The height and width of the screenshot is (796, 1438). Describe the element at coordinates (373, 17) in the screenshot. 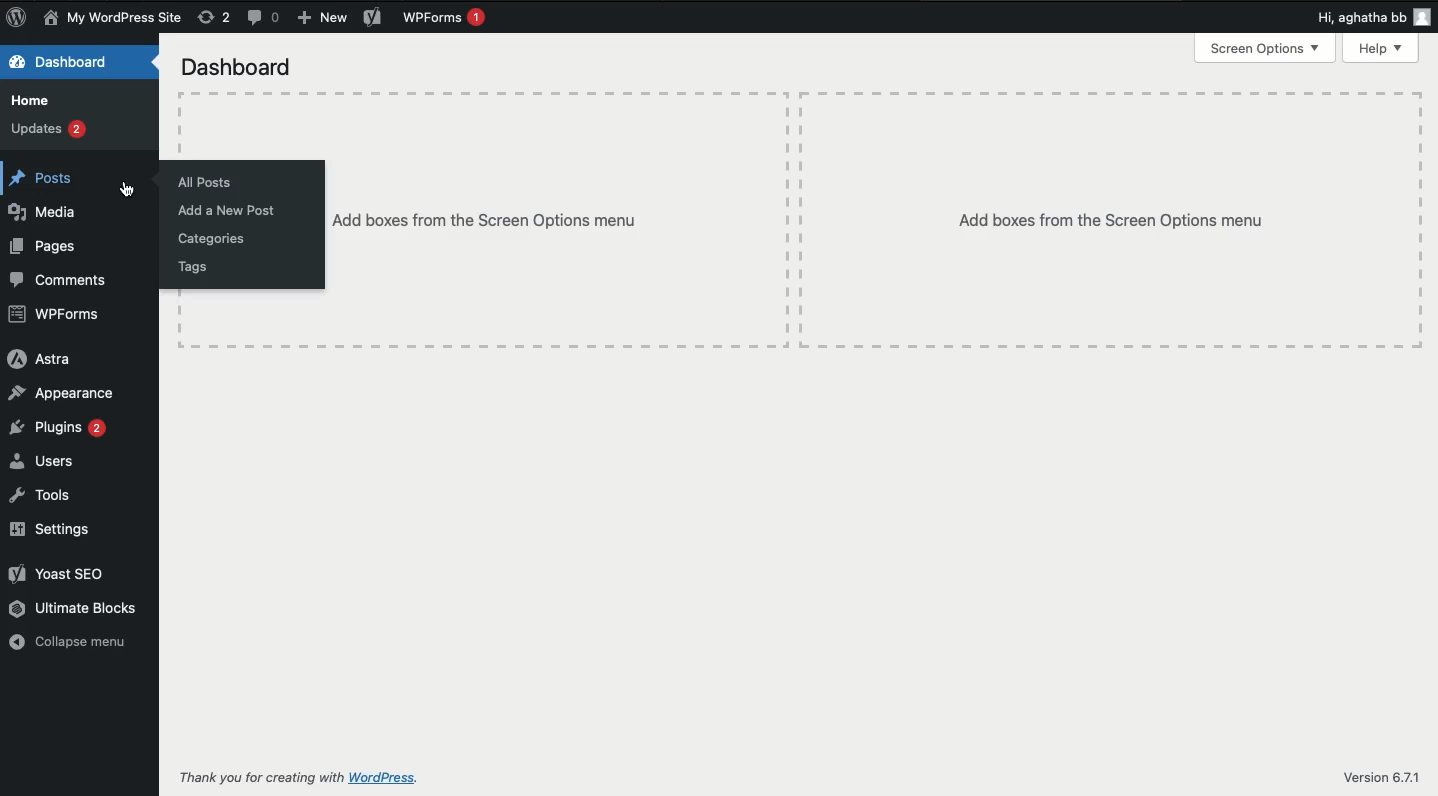

I see `Yoast` at that location.